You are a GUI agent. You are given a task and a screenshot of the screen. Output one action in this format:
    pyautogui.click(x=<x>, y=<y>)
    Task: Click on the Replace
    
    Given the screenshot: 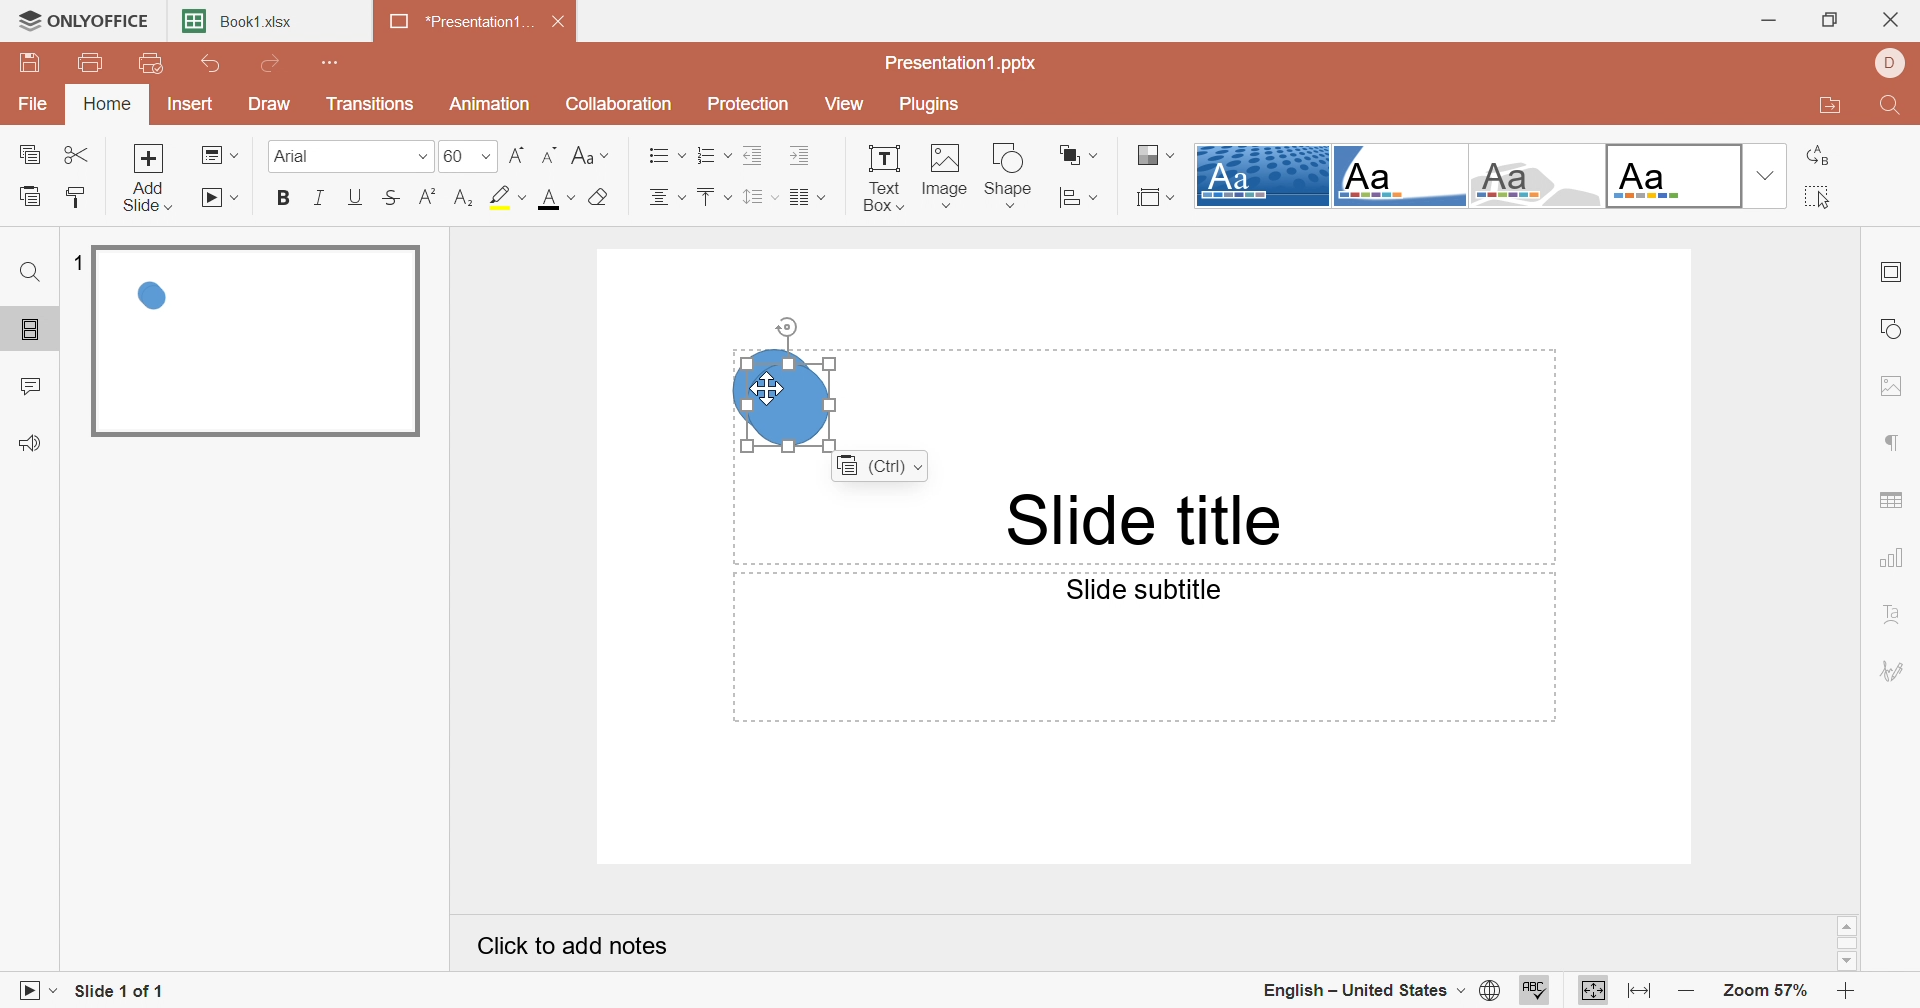 What is the action you would take?
    pyautogui.click(x=1818, y=156)
    